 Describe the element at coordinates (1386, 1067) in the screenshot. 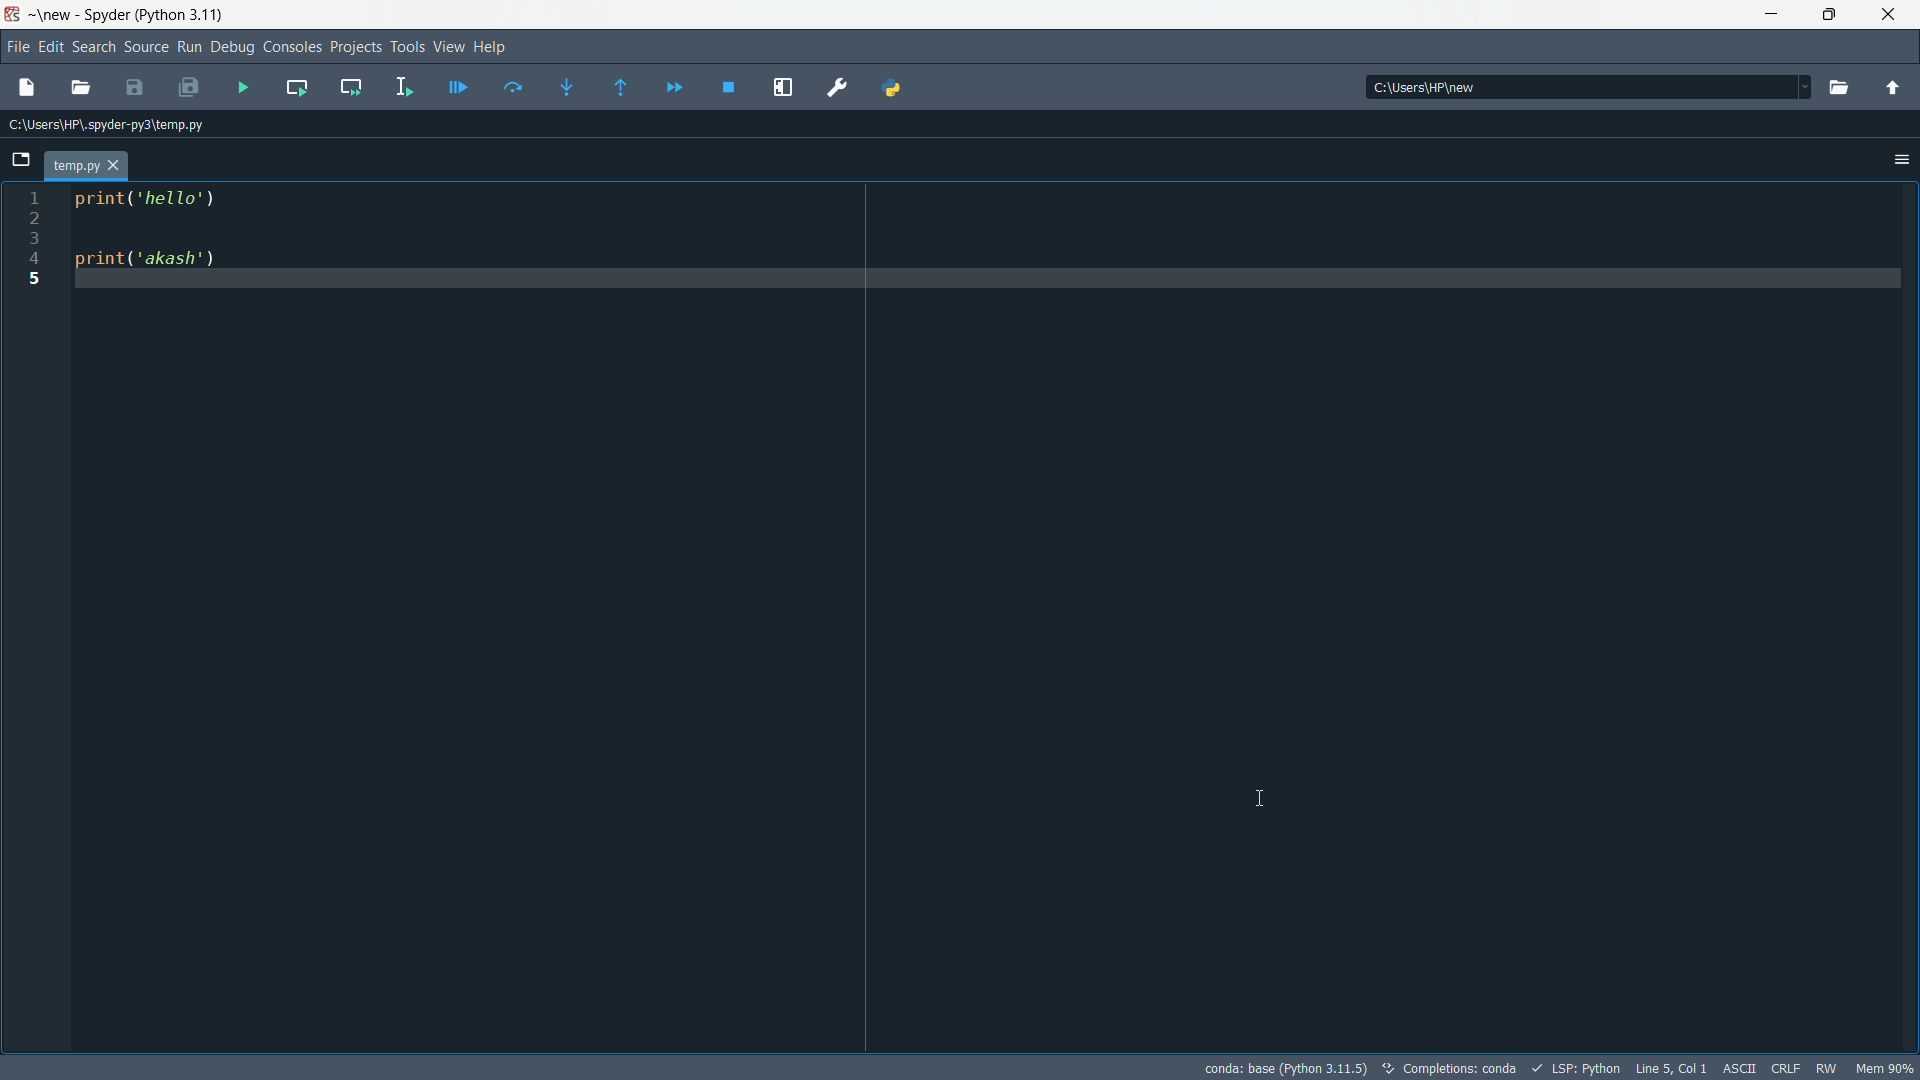

I see `Correct Code` at that location.